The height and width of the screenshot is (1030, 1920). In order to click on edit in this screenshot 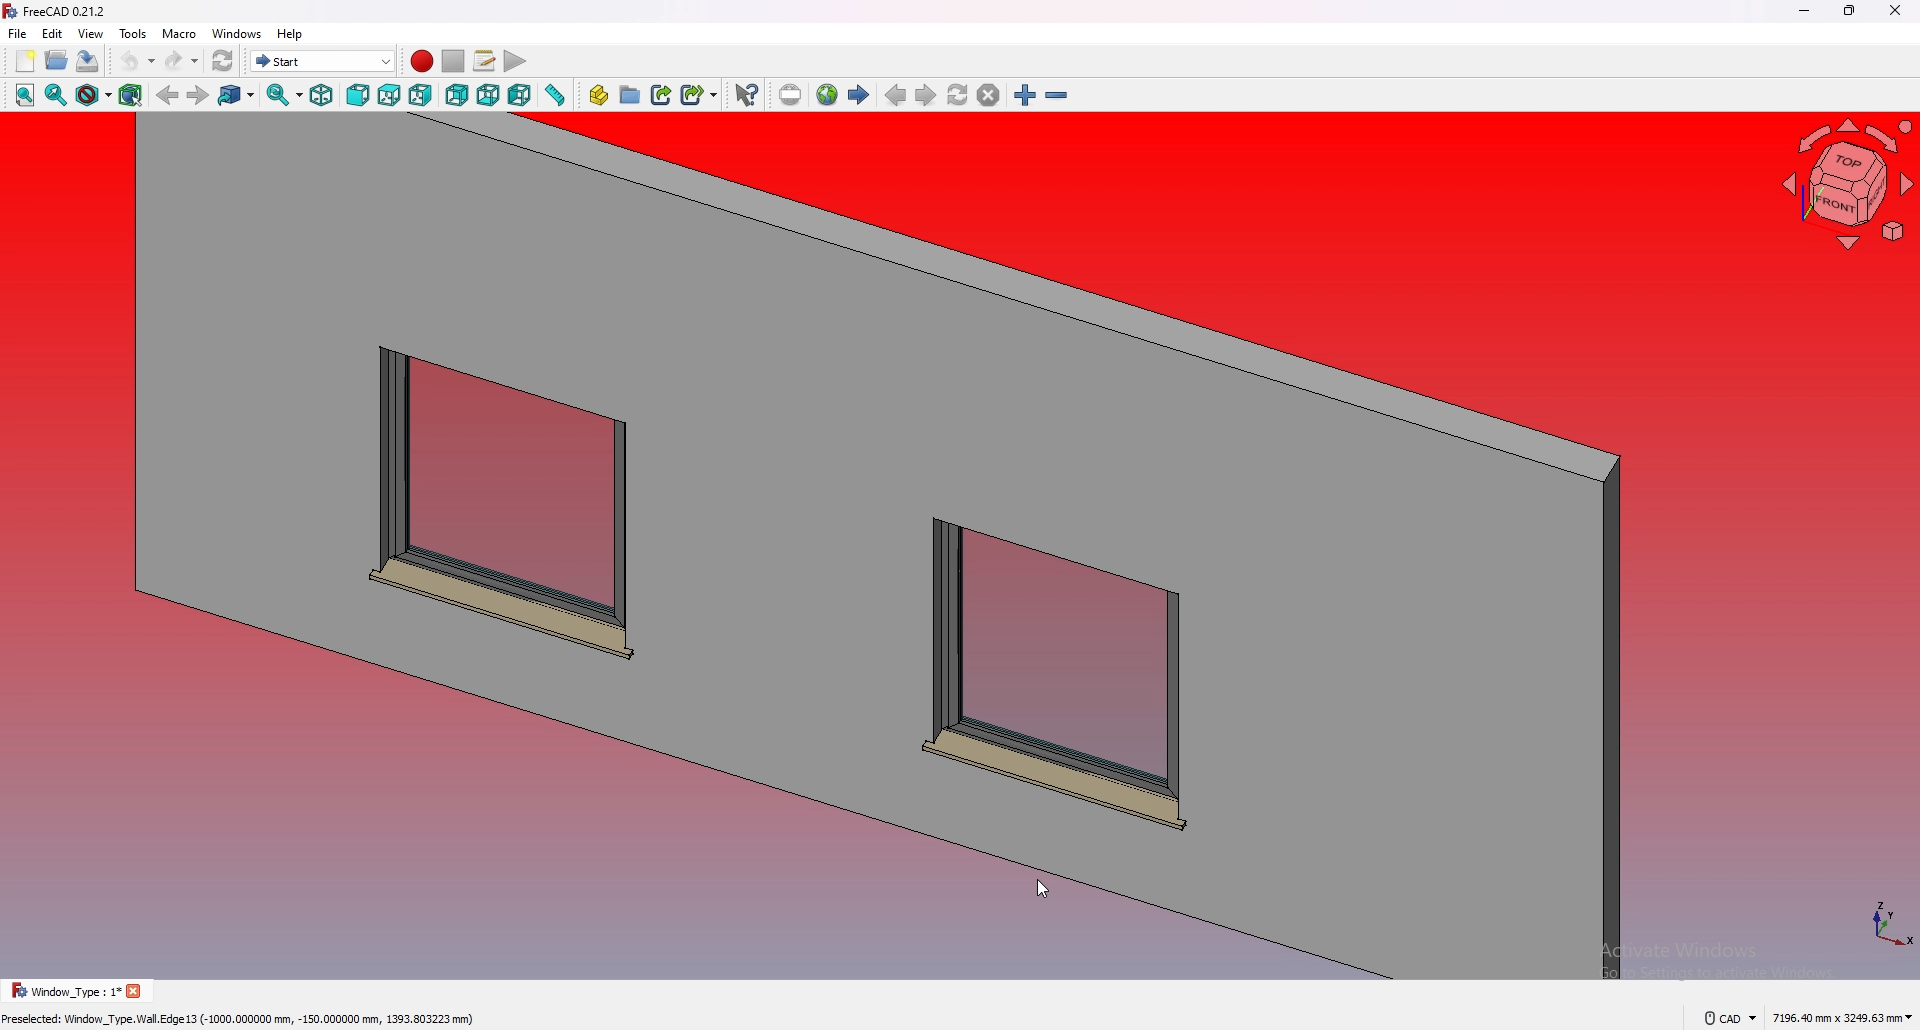, I will do `click(53, 33)`.